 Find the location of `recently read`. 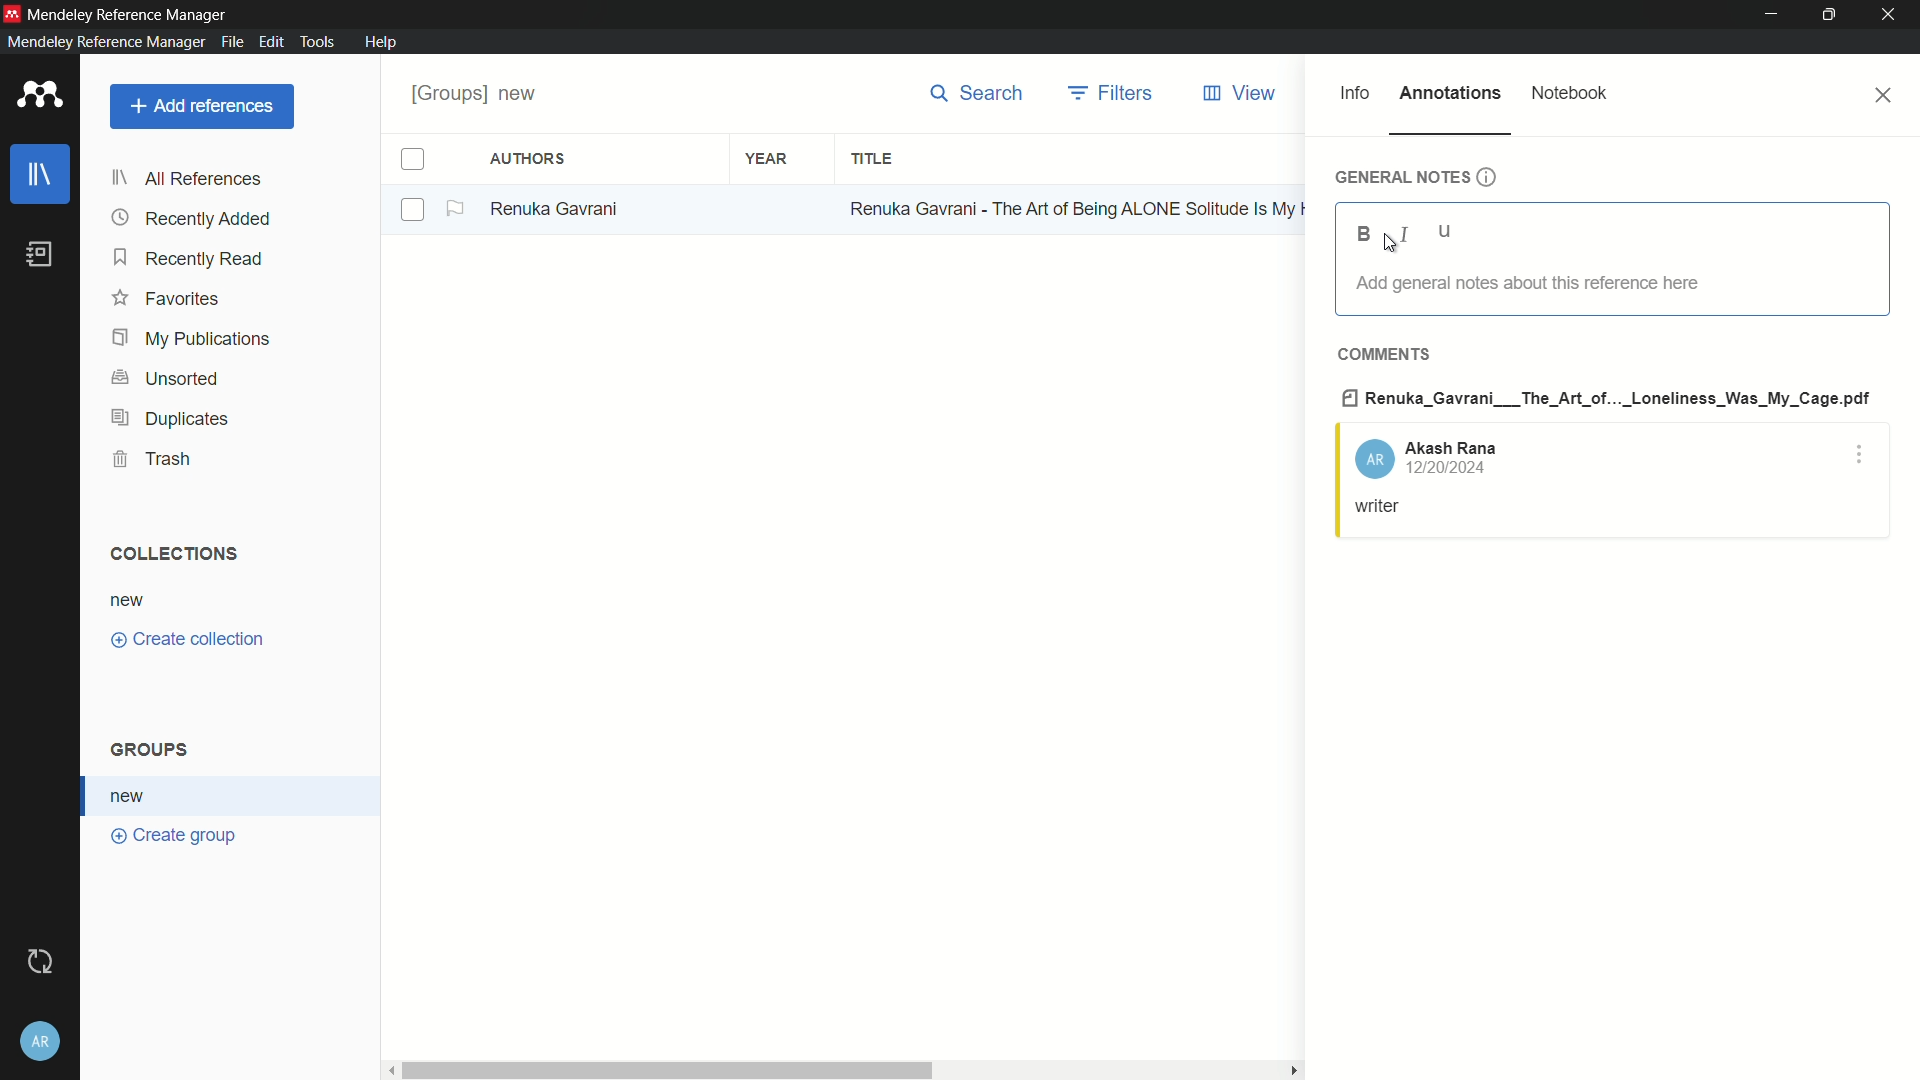

recently read is located at coordinates (191, 259).